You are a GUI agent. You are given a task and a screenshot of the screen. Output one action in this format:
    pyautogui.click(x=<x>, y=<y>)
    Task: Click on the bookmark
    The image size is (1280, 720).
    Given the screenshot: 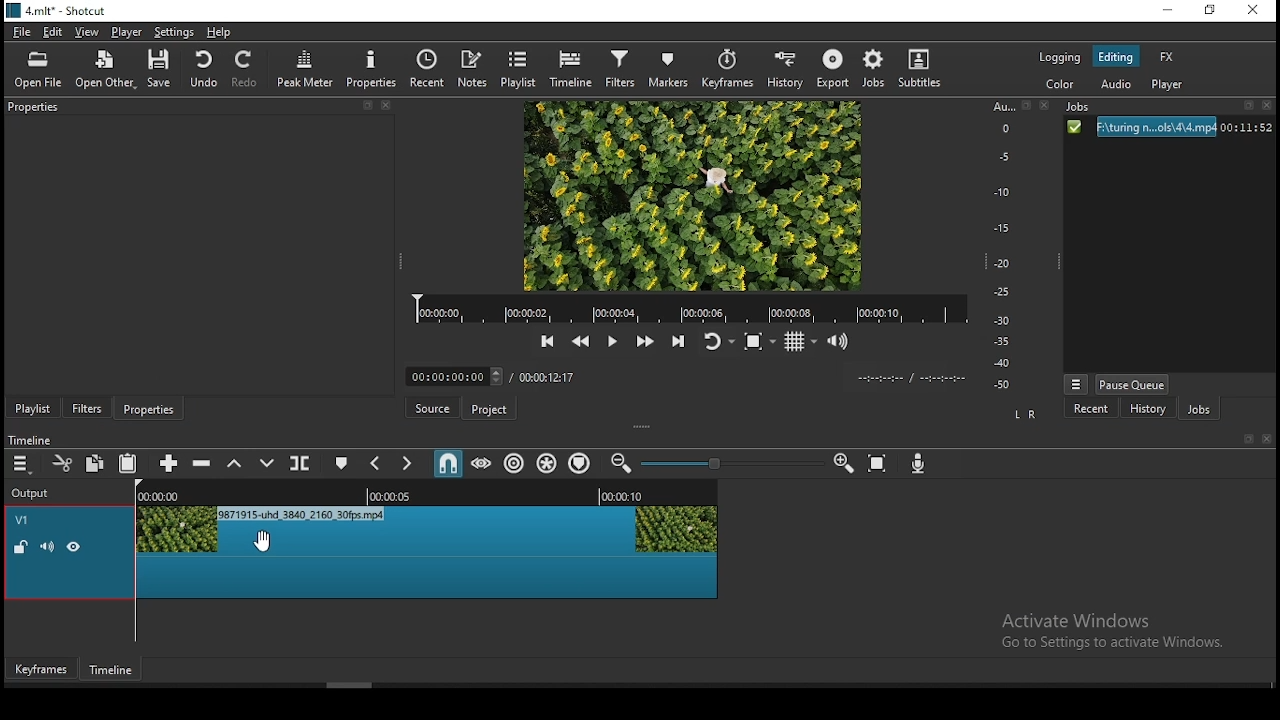 What is the action you would take?
    pyautogui.click(x=1027, y=107)
    